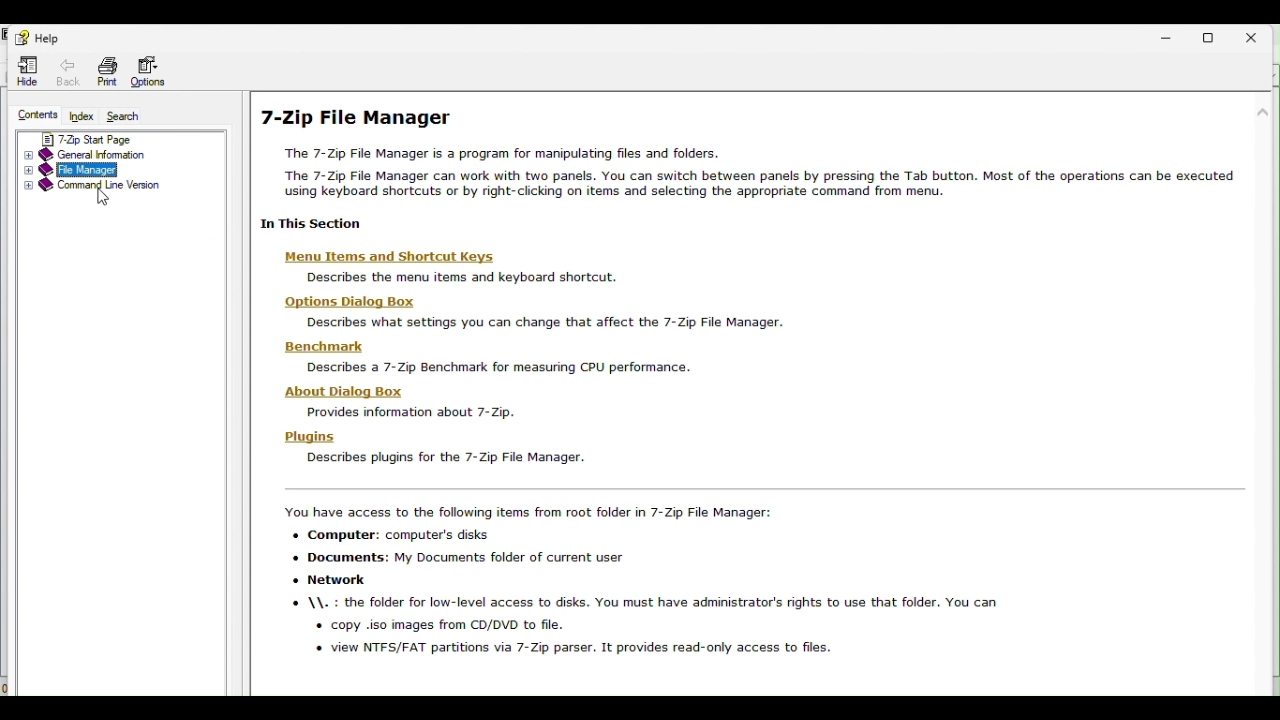 The image size is (1280, 720). What do you see at coordinates (324, 348) in the screenshot?
I see `benchmark` at bounding box center [324, 348].